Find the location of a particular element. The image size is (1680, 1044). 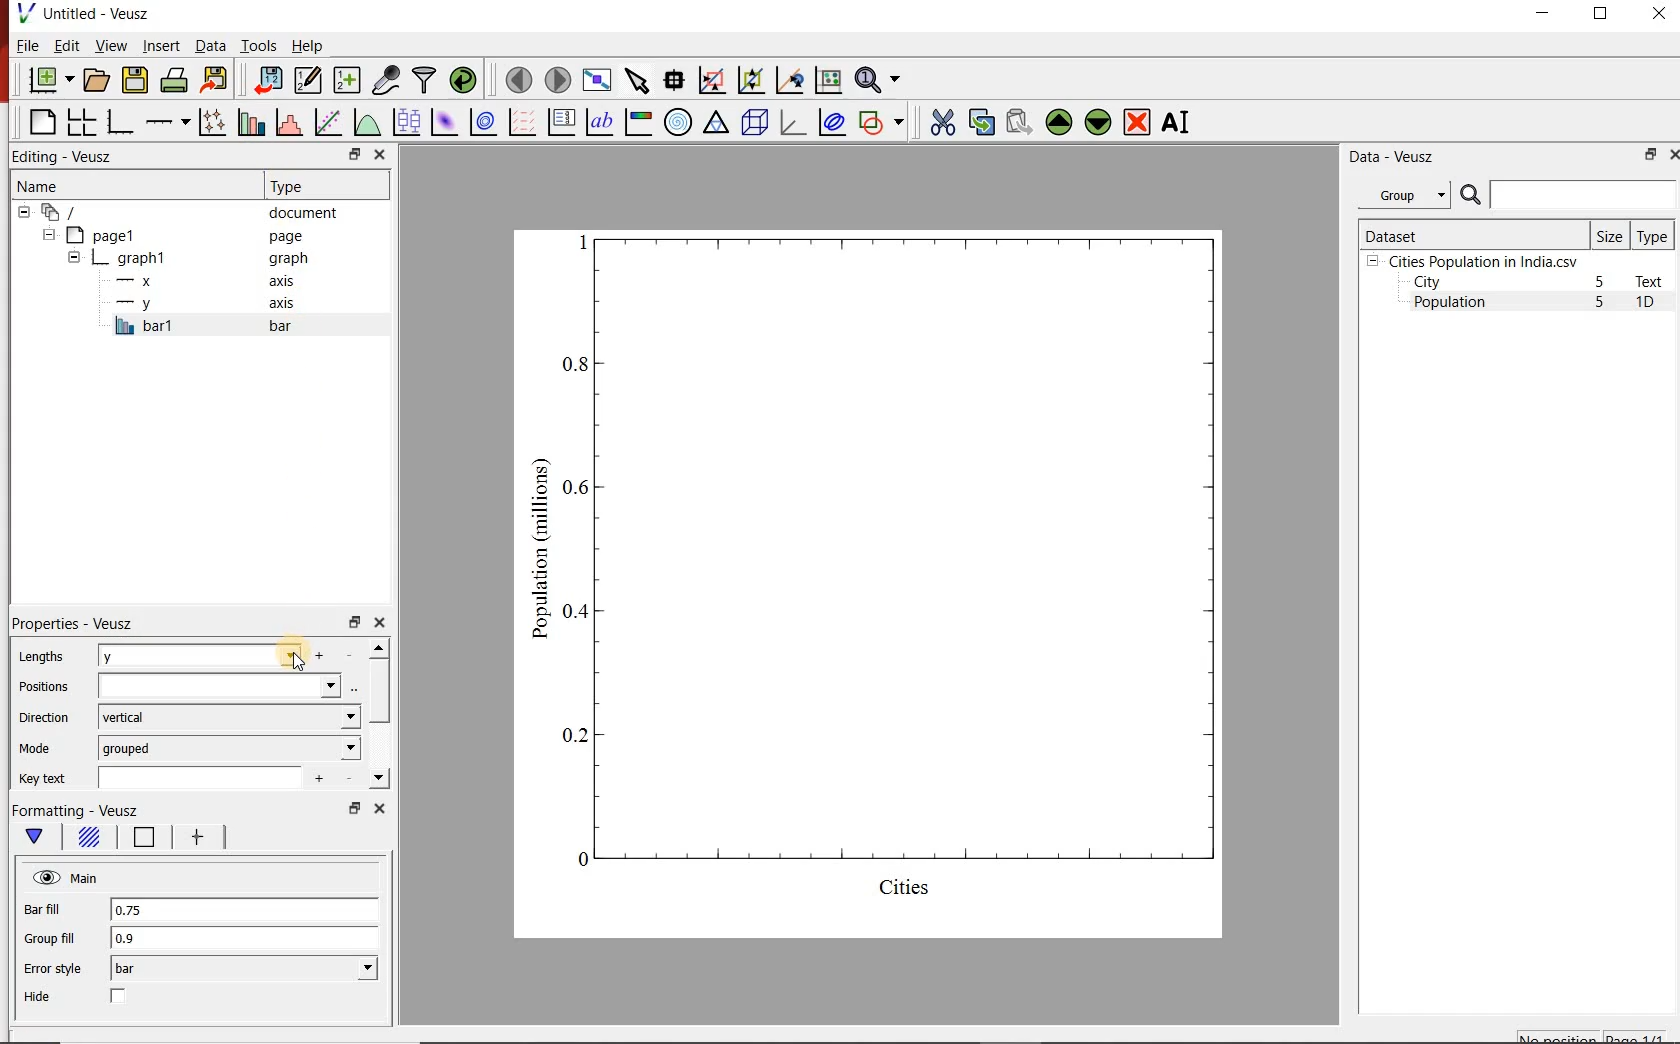

cursor is located at coordinates (298, 652).